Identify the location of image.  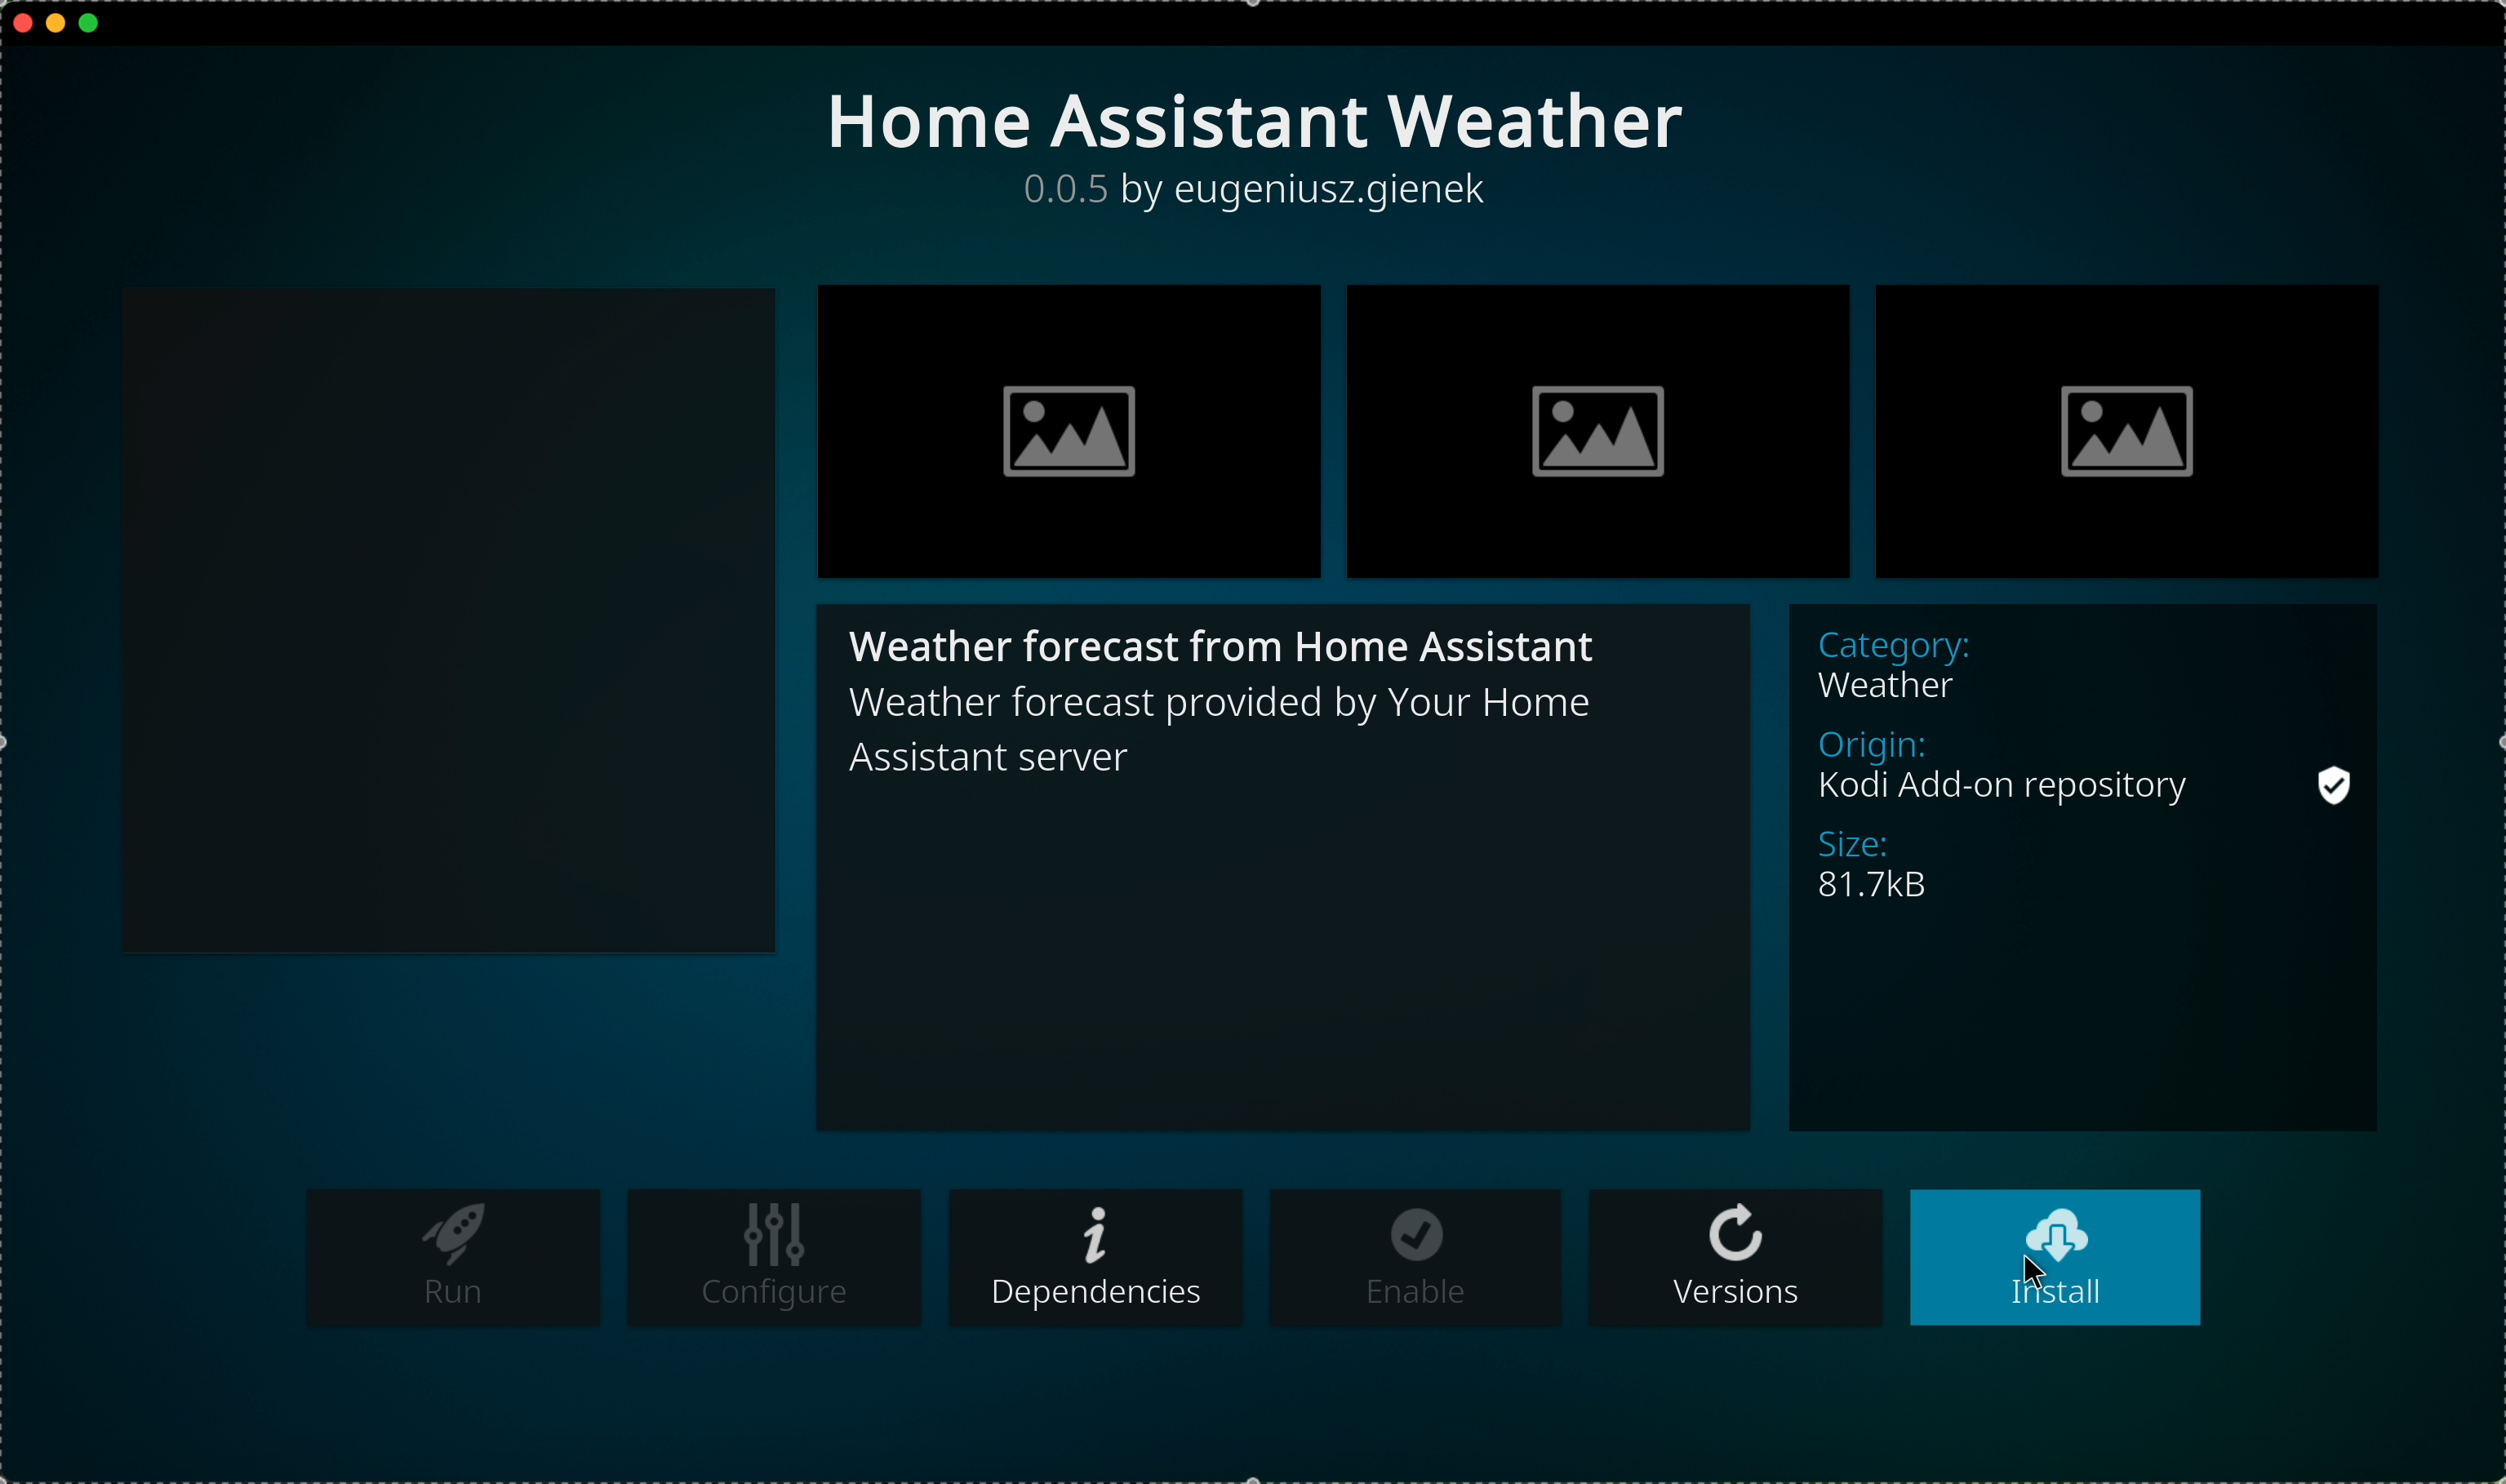
(1074, 433).